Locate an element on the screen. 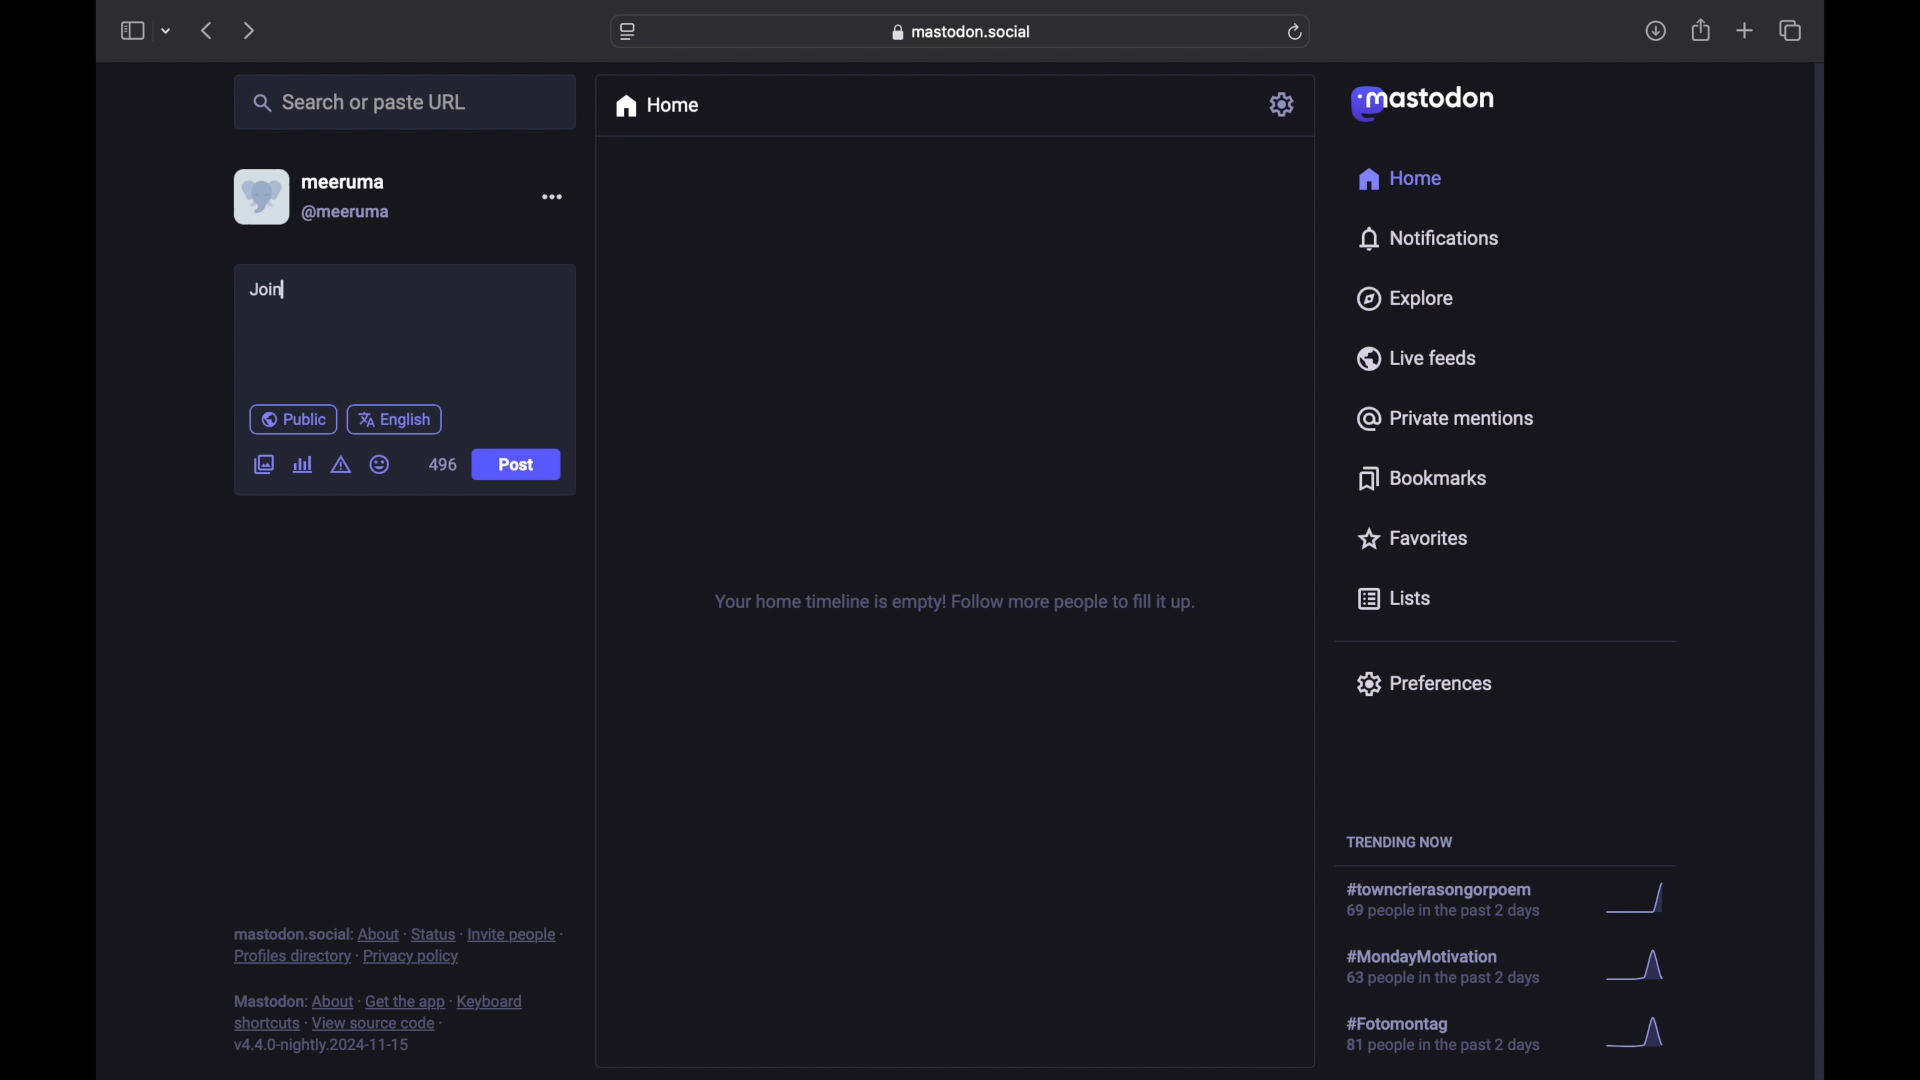  footnote is located at coordinates (382, 1024).